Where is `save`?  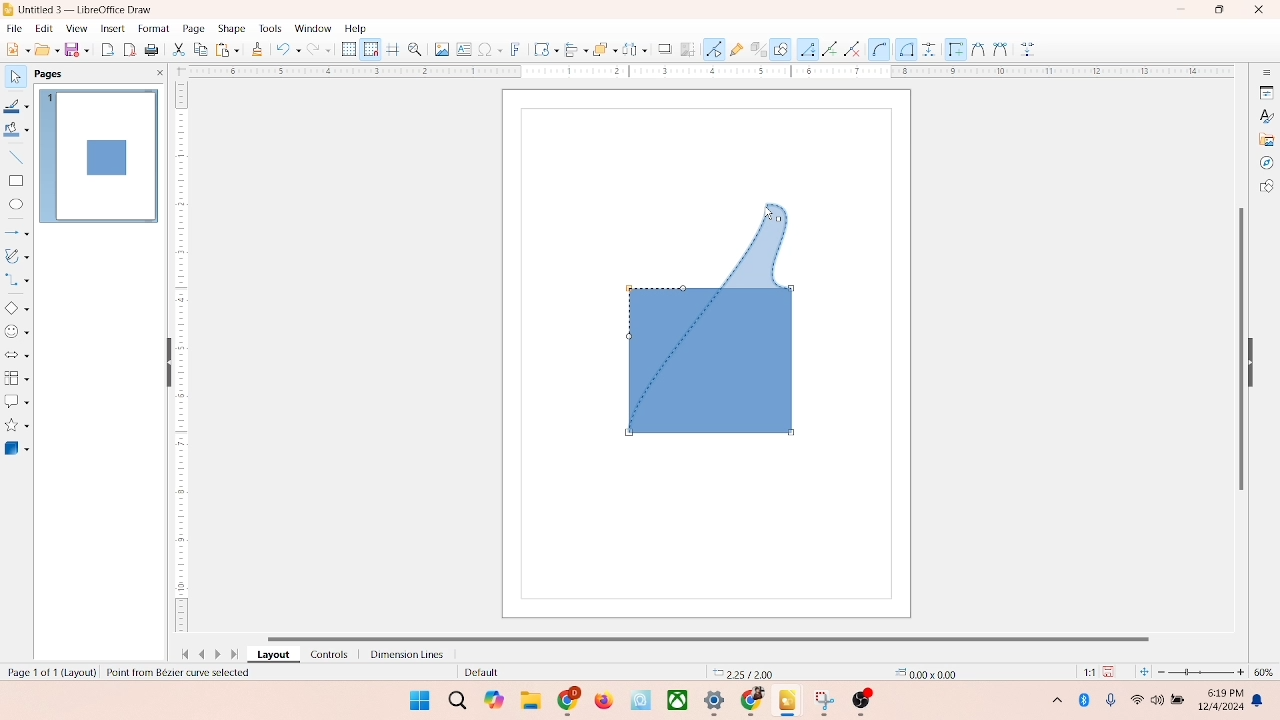 save is located at coordinates (1112, 671).